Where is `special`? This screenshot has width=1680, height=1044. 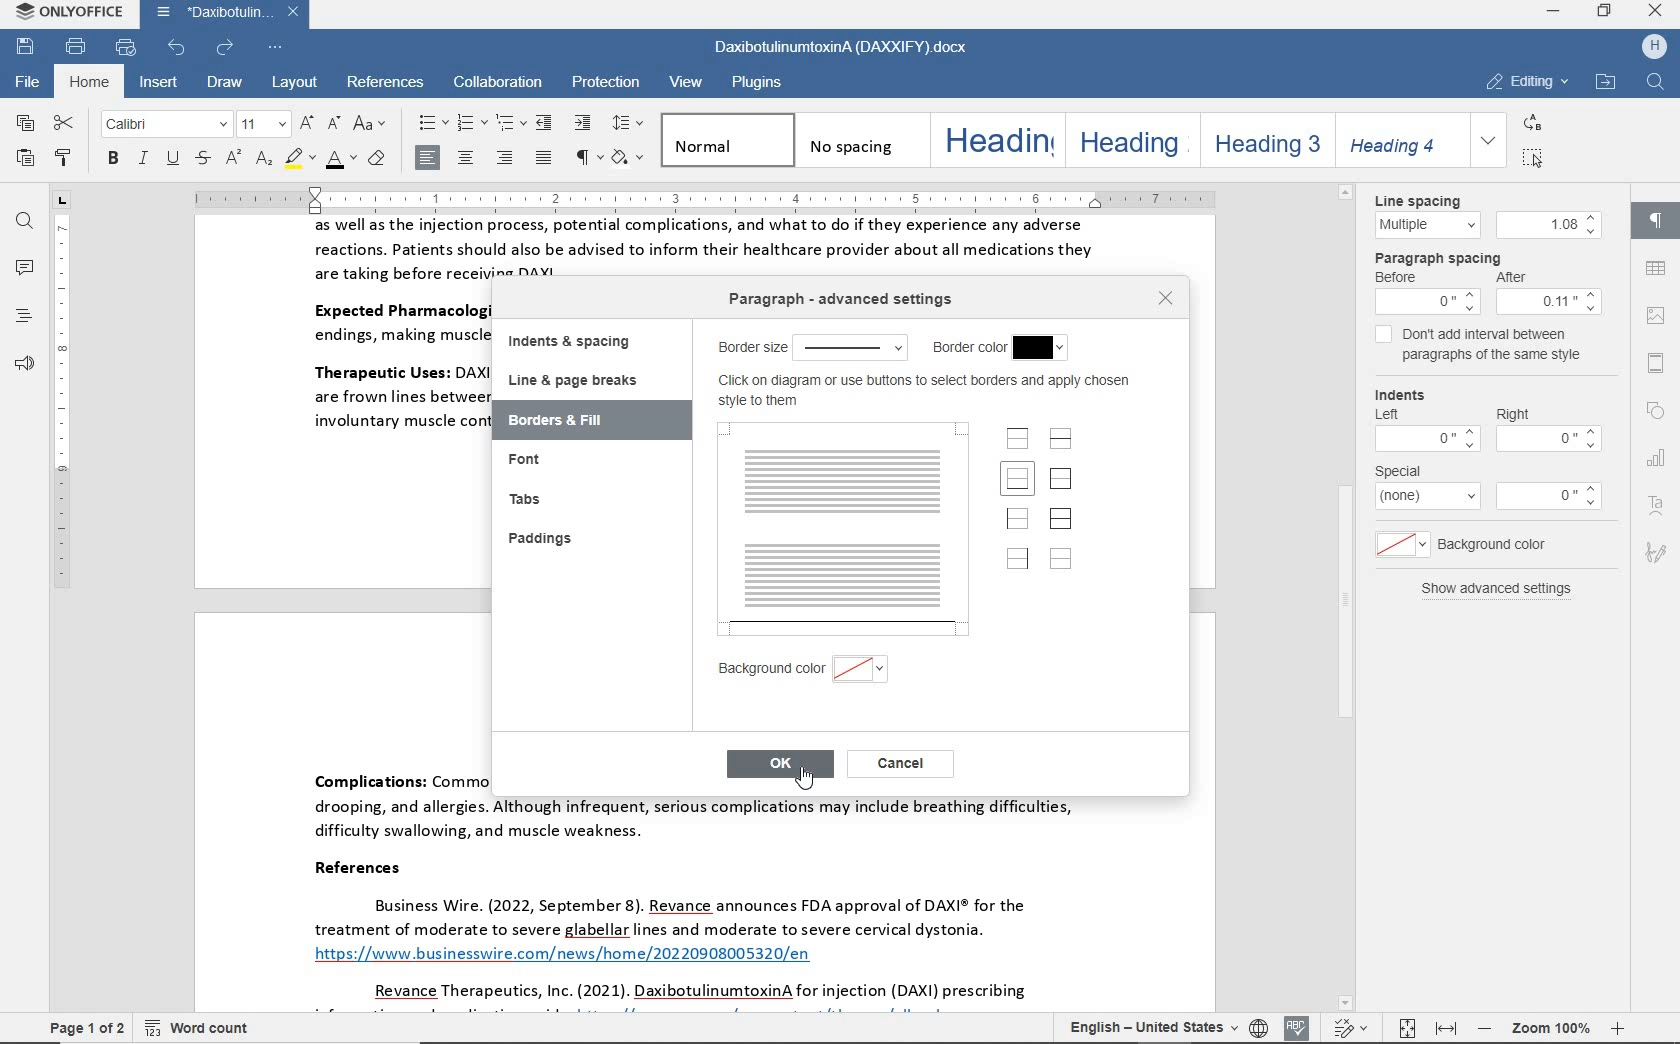
special is located at coordinates (1489, 488).